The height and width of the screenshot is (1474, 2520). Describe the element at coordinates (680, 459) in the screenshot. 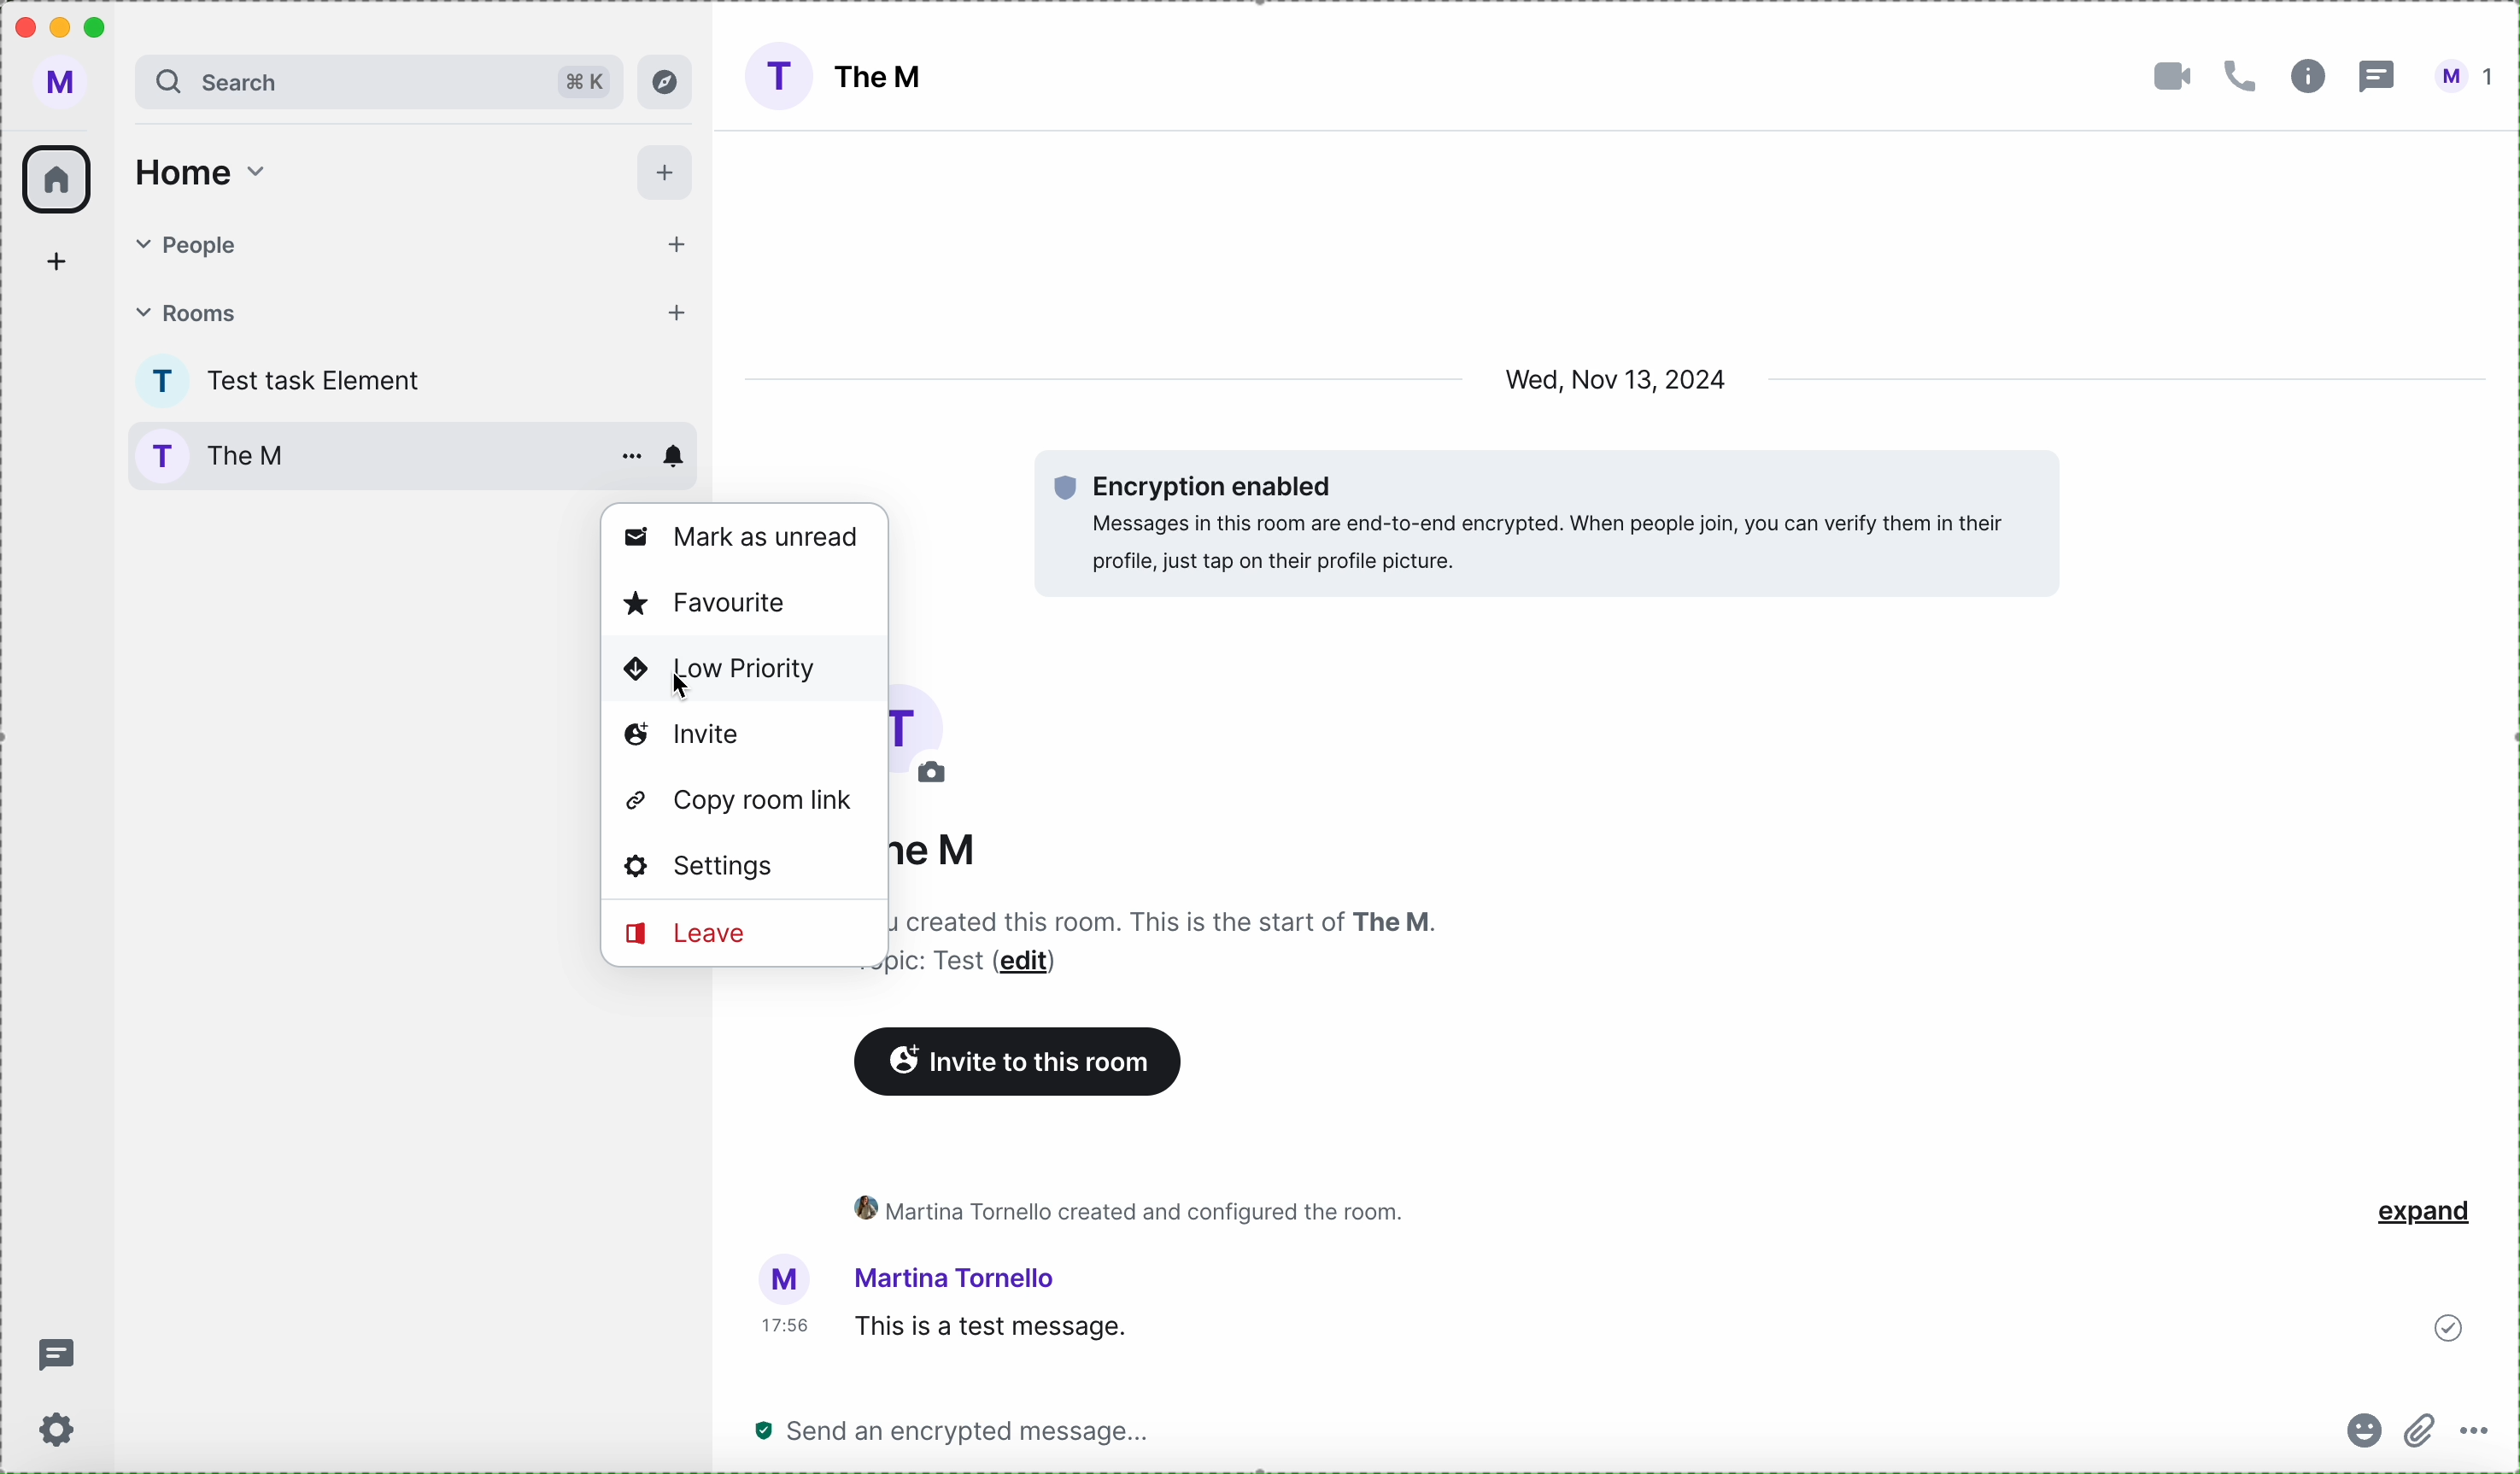

I see `enable notifications room` at that location.